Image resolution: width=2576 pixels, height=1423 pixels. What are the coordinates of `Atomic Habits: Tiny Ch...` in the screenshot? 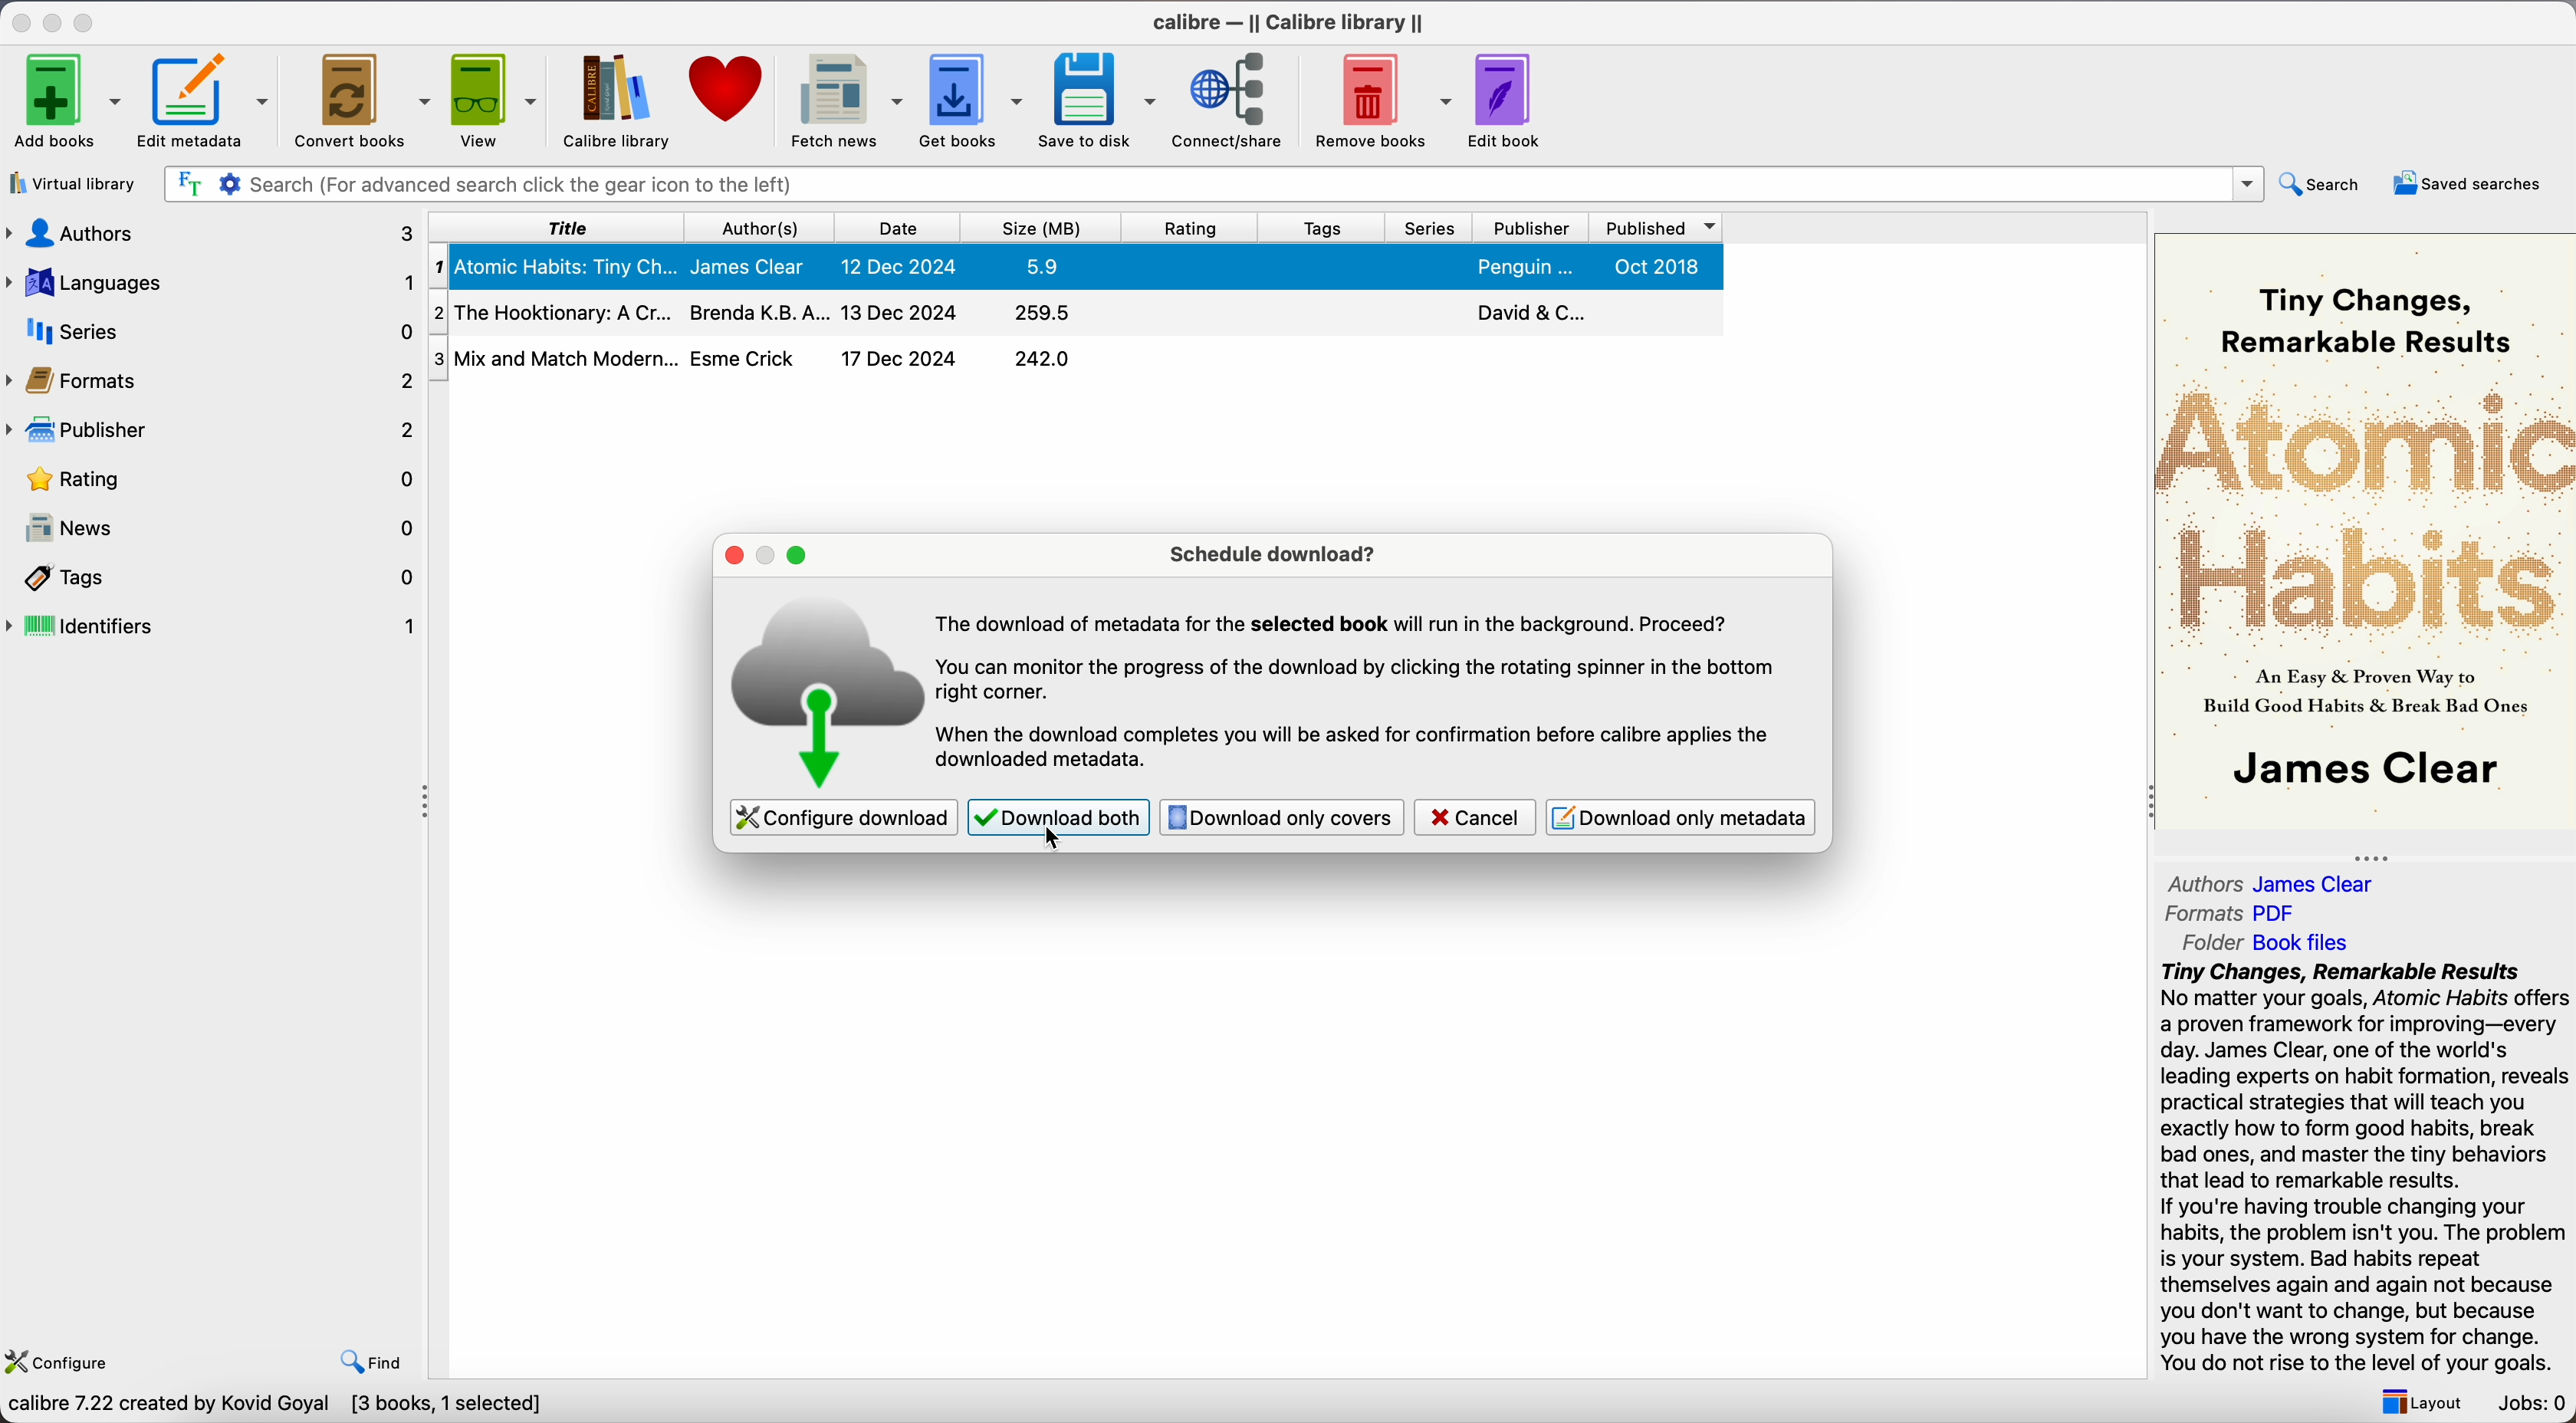 It's located at (557, 266).